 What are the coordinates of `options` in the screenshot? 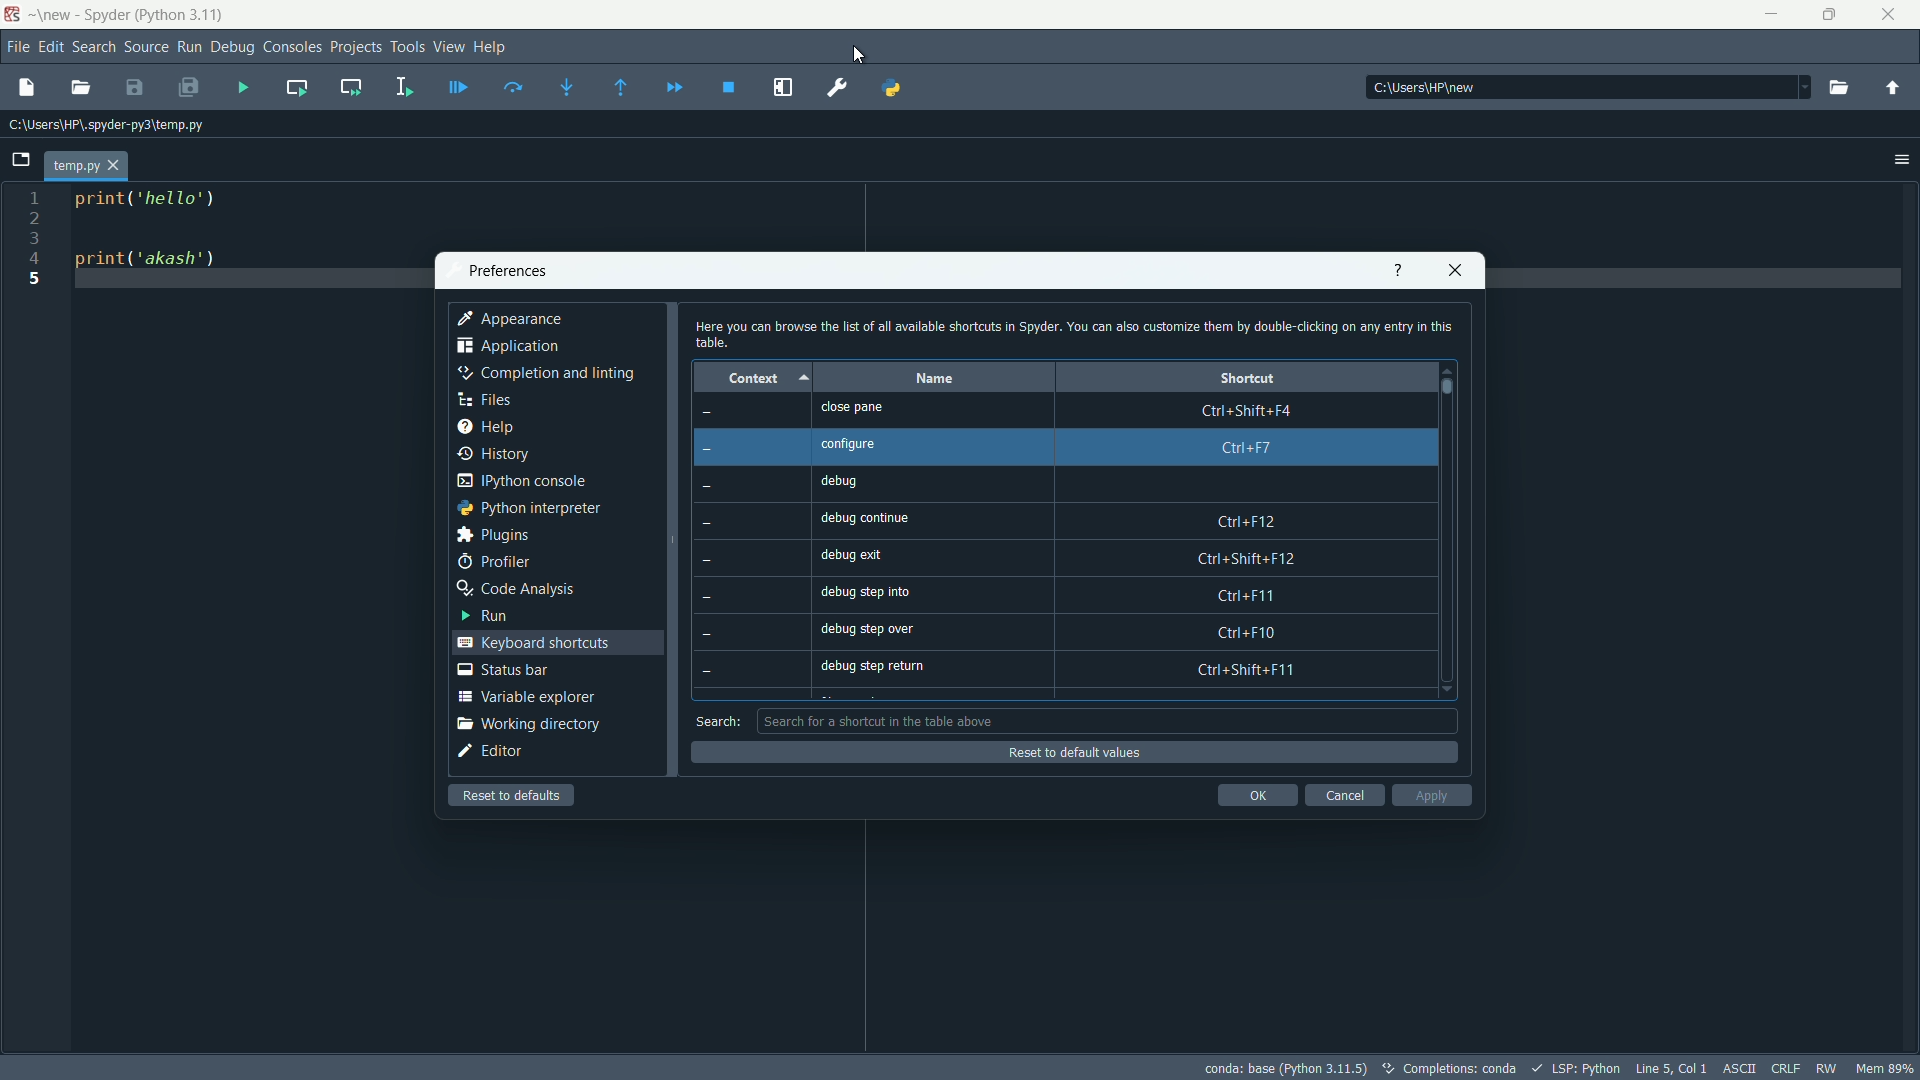 It's located at (1902, 160).